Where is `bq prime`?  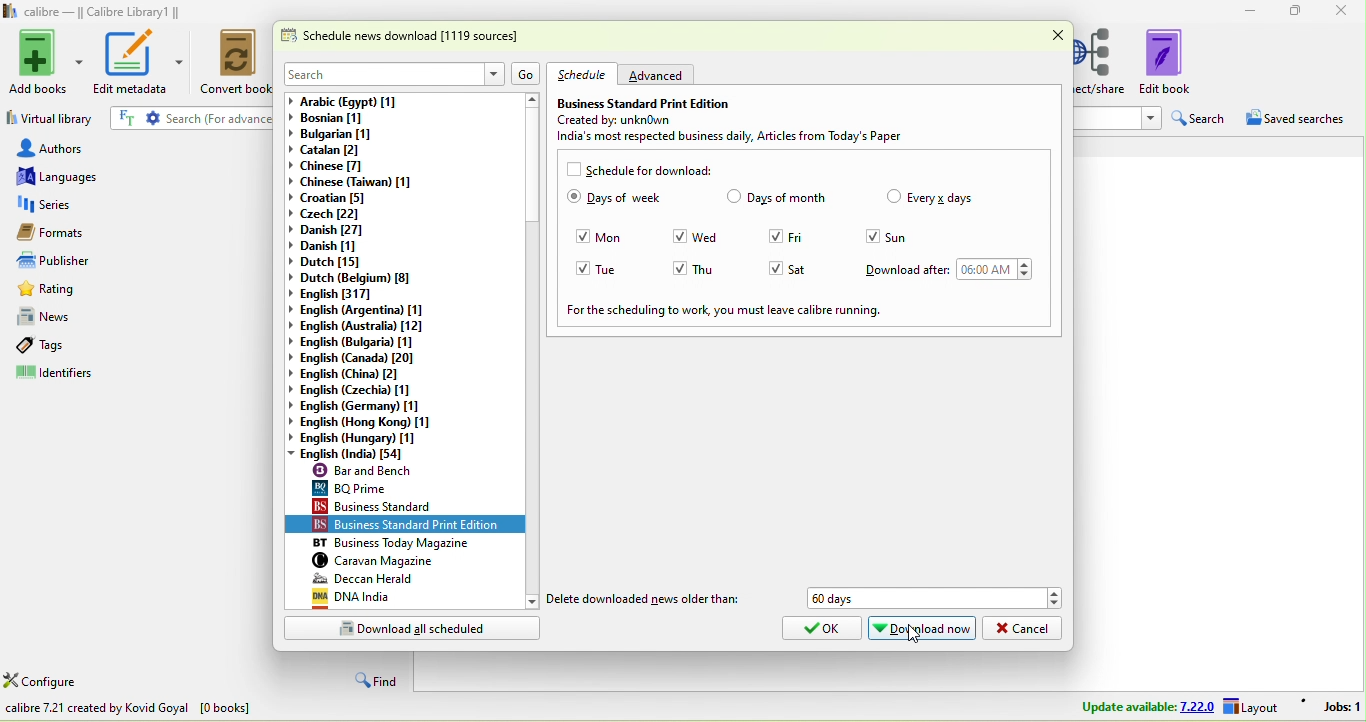 bq prime is located at coordinates (411, 487).